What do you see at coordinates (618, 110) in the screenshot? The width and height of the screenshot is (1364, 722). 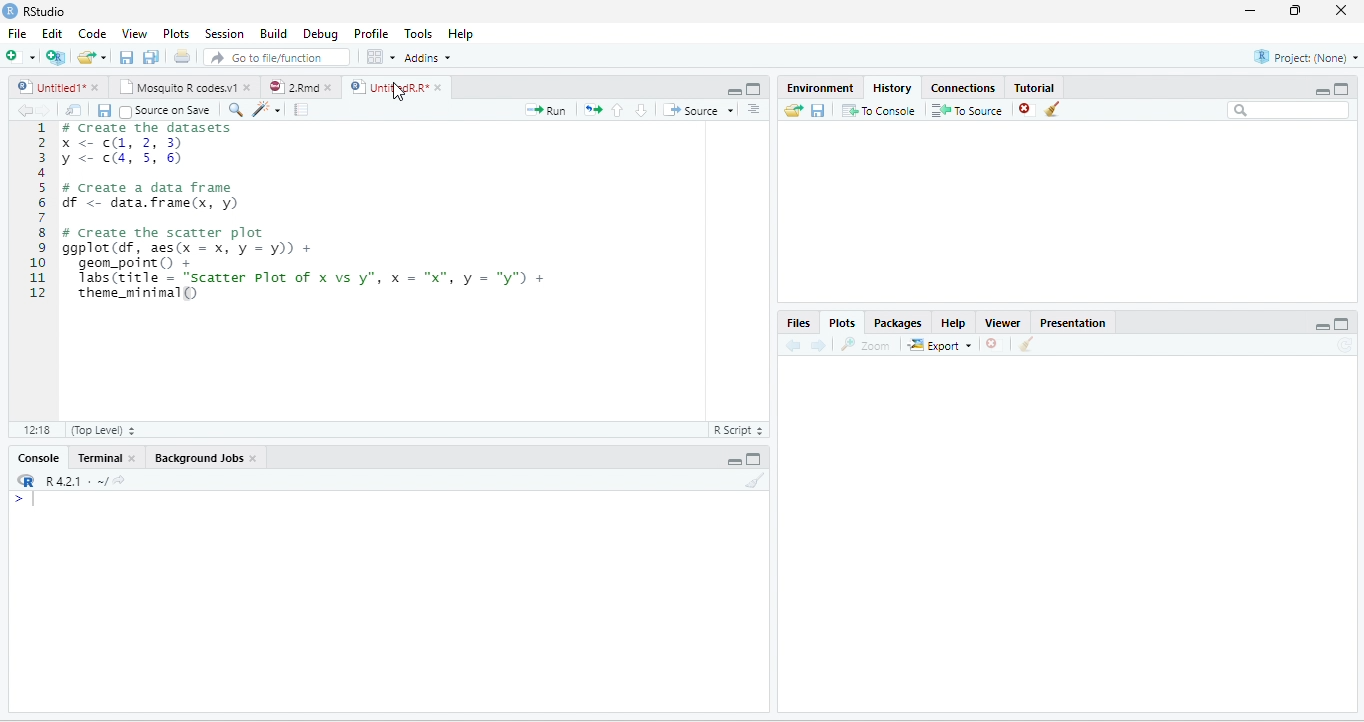 I see `Go to previous section/chunk` at bounding box center [618, 110].